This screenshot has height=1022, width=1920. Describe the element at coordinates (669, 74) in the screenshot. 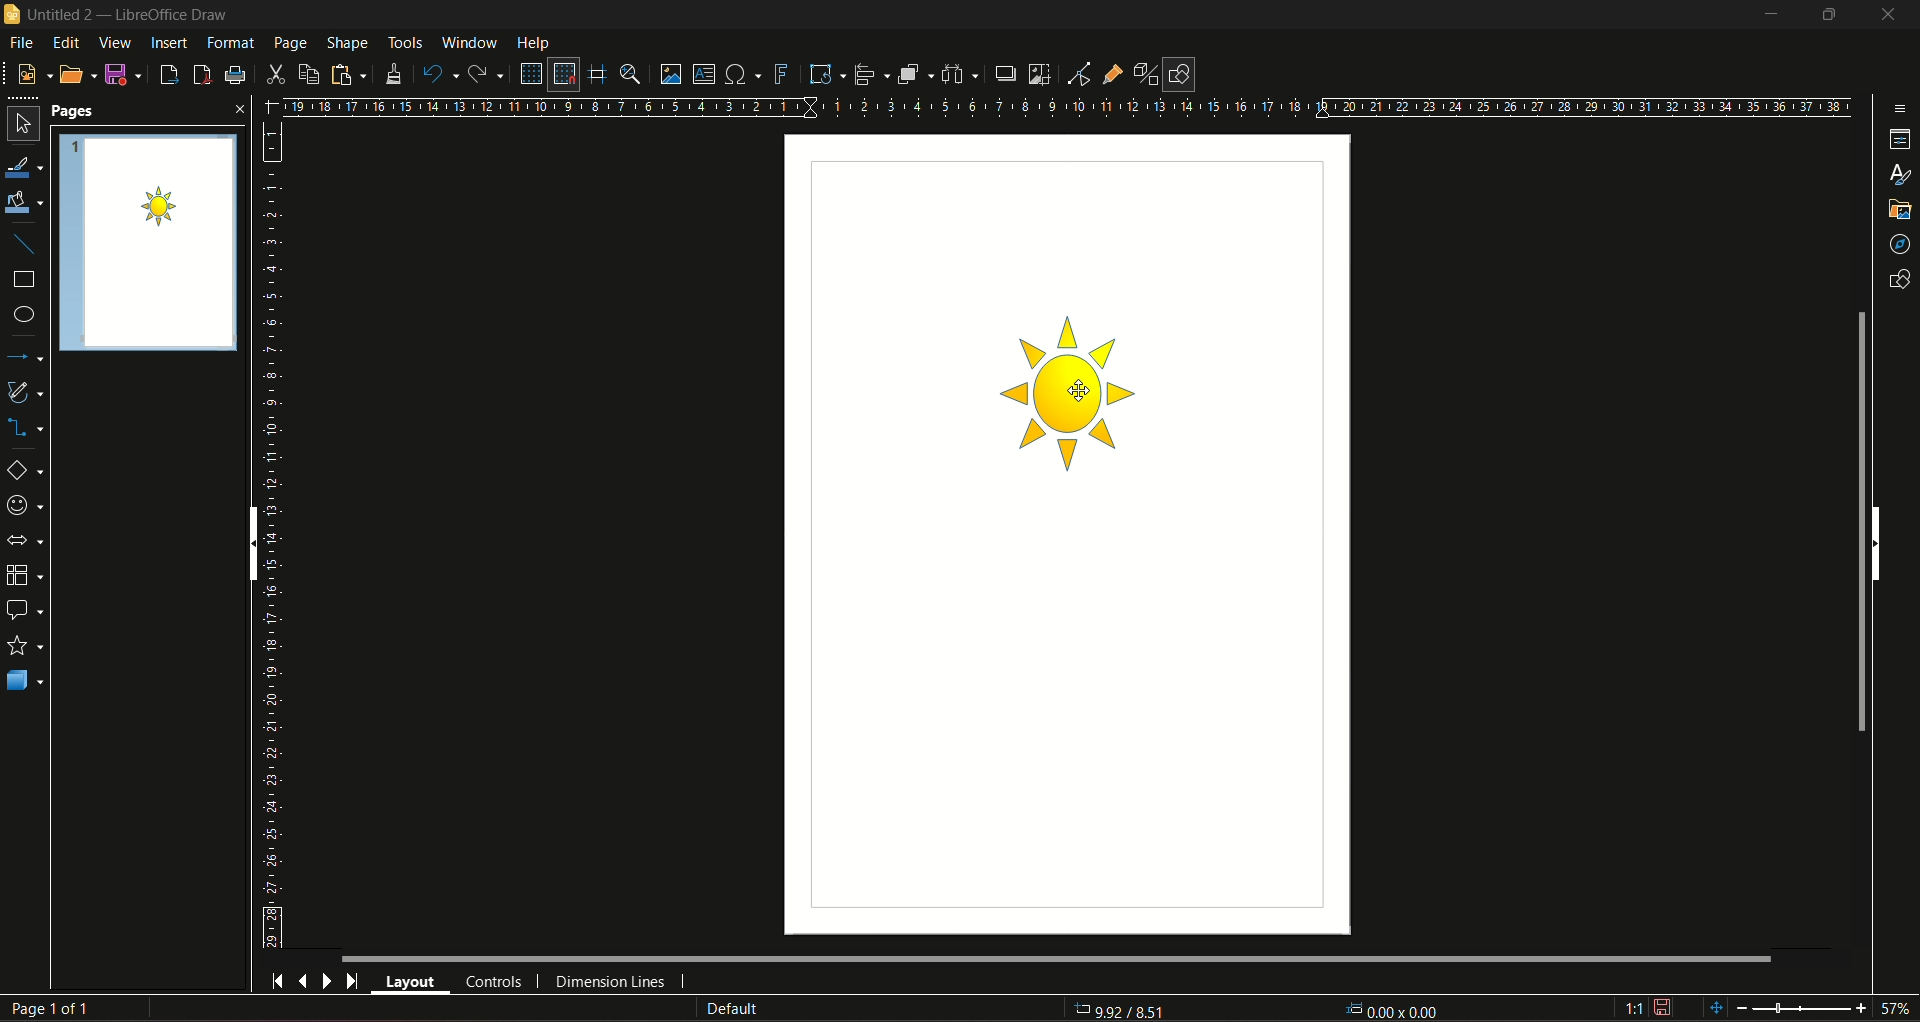

I see `insert image` at that location.